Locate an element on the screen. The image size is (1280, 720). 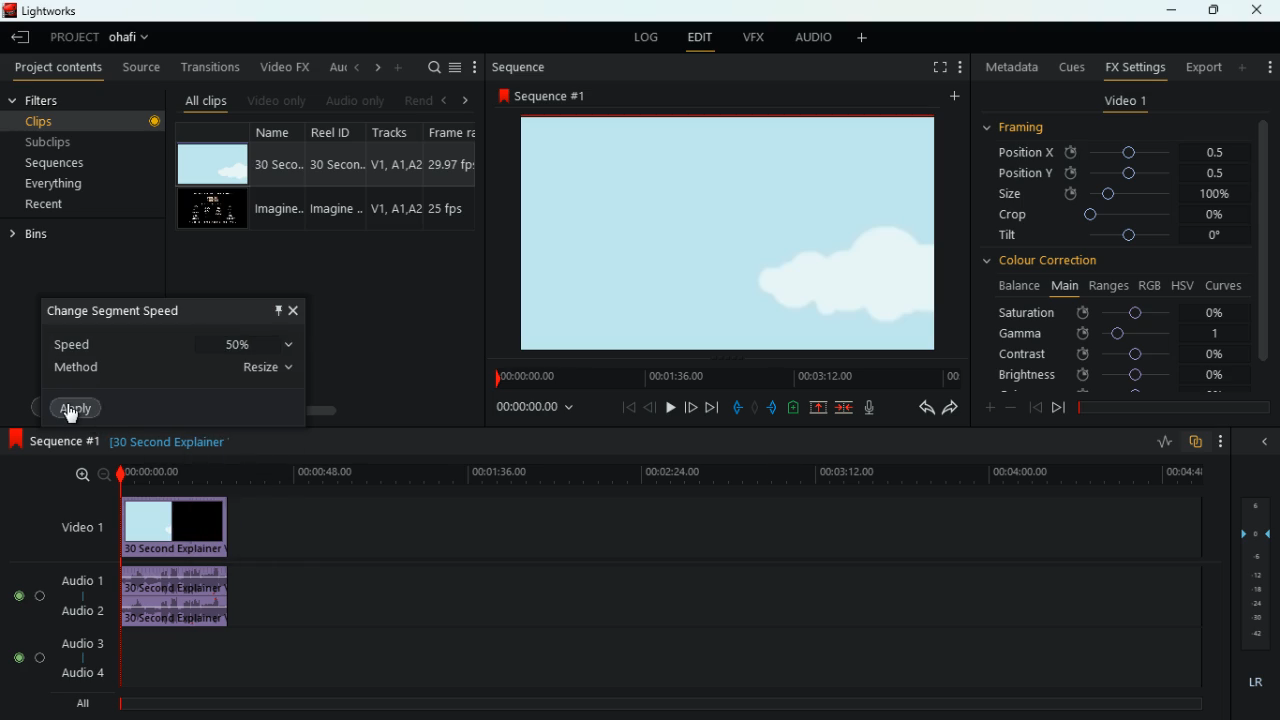
time is located at coordinates (538, 409).